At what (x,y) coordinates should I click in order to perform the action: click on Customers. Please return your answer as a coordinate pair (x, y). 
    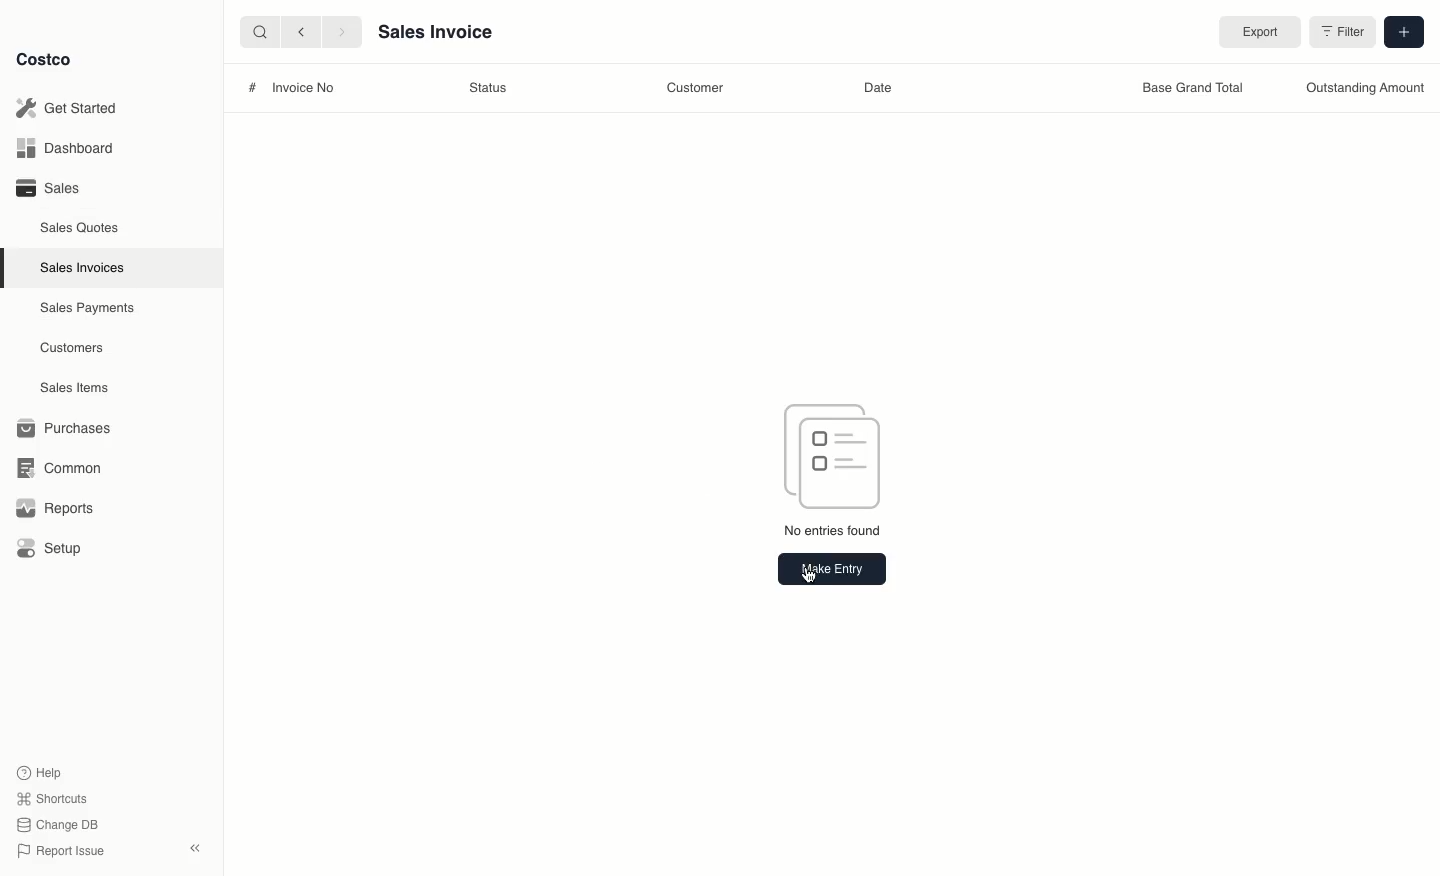
    Looking at the image, I should click on (75, 348).